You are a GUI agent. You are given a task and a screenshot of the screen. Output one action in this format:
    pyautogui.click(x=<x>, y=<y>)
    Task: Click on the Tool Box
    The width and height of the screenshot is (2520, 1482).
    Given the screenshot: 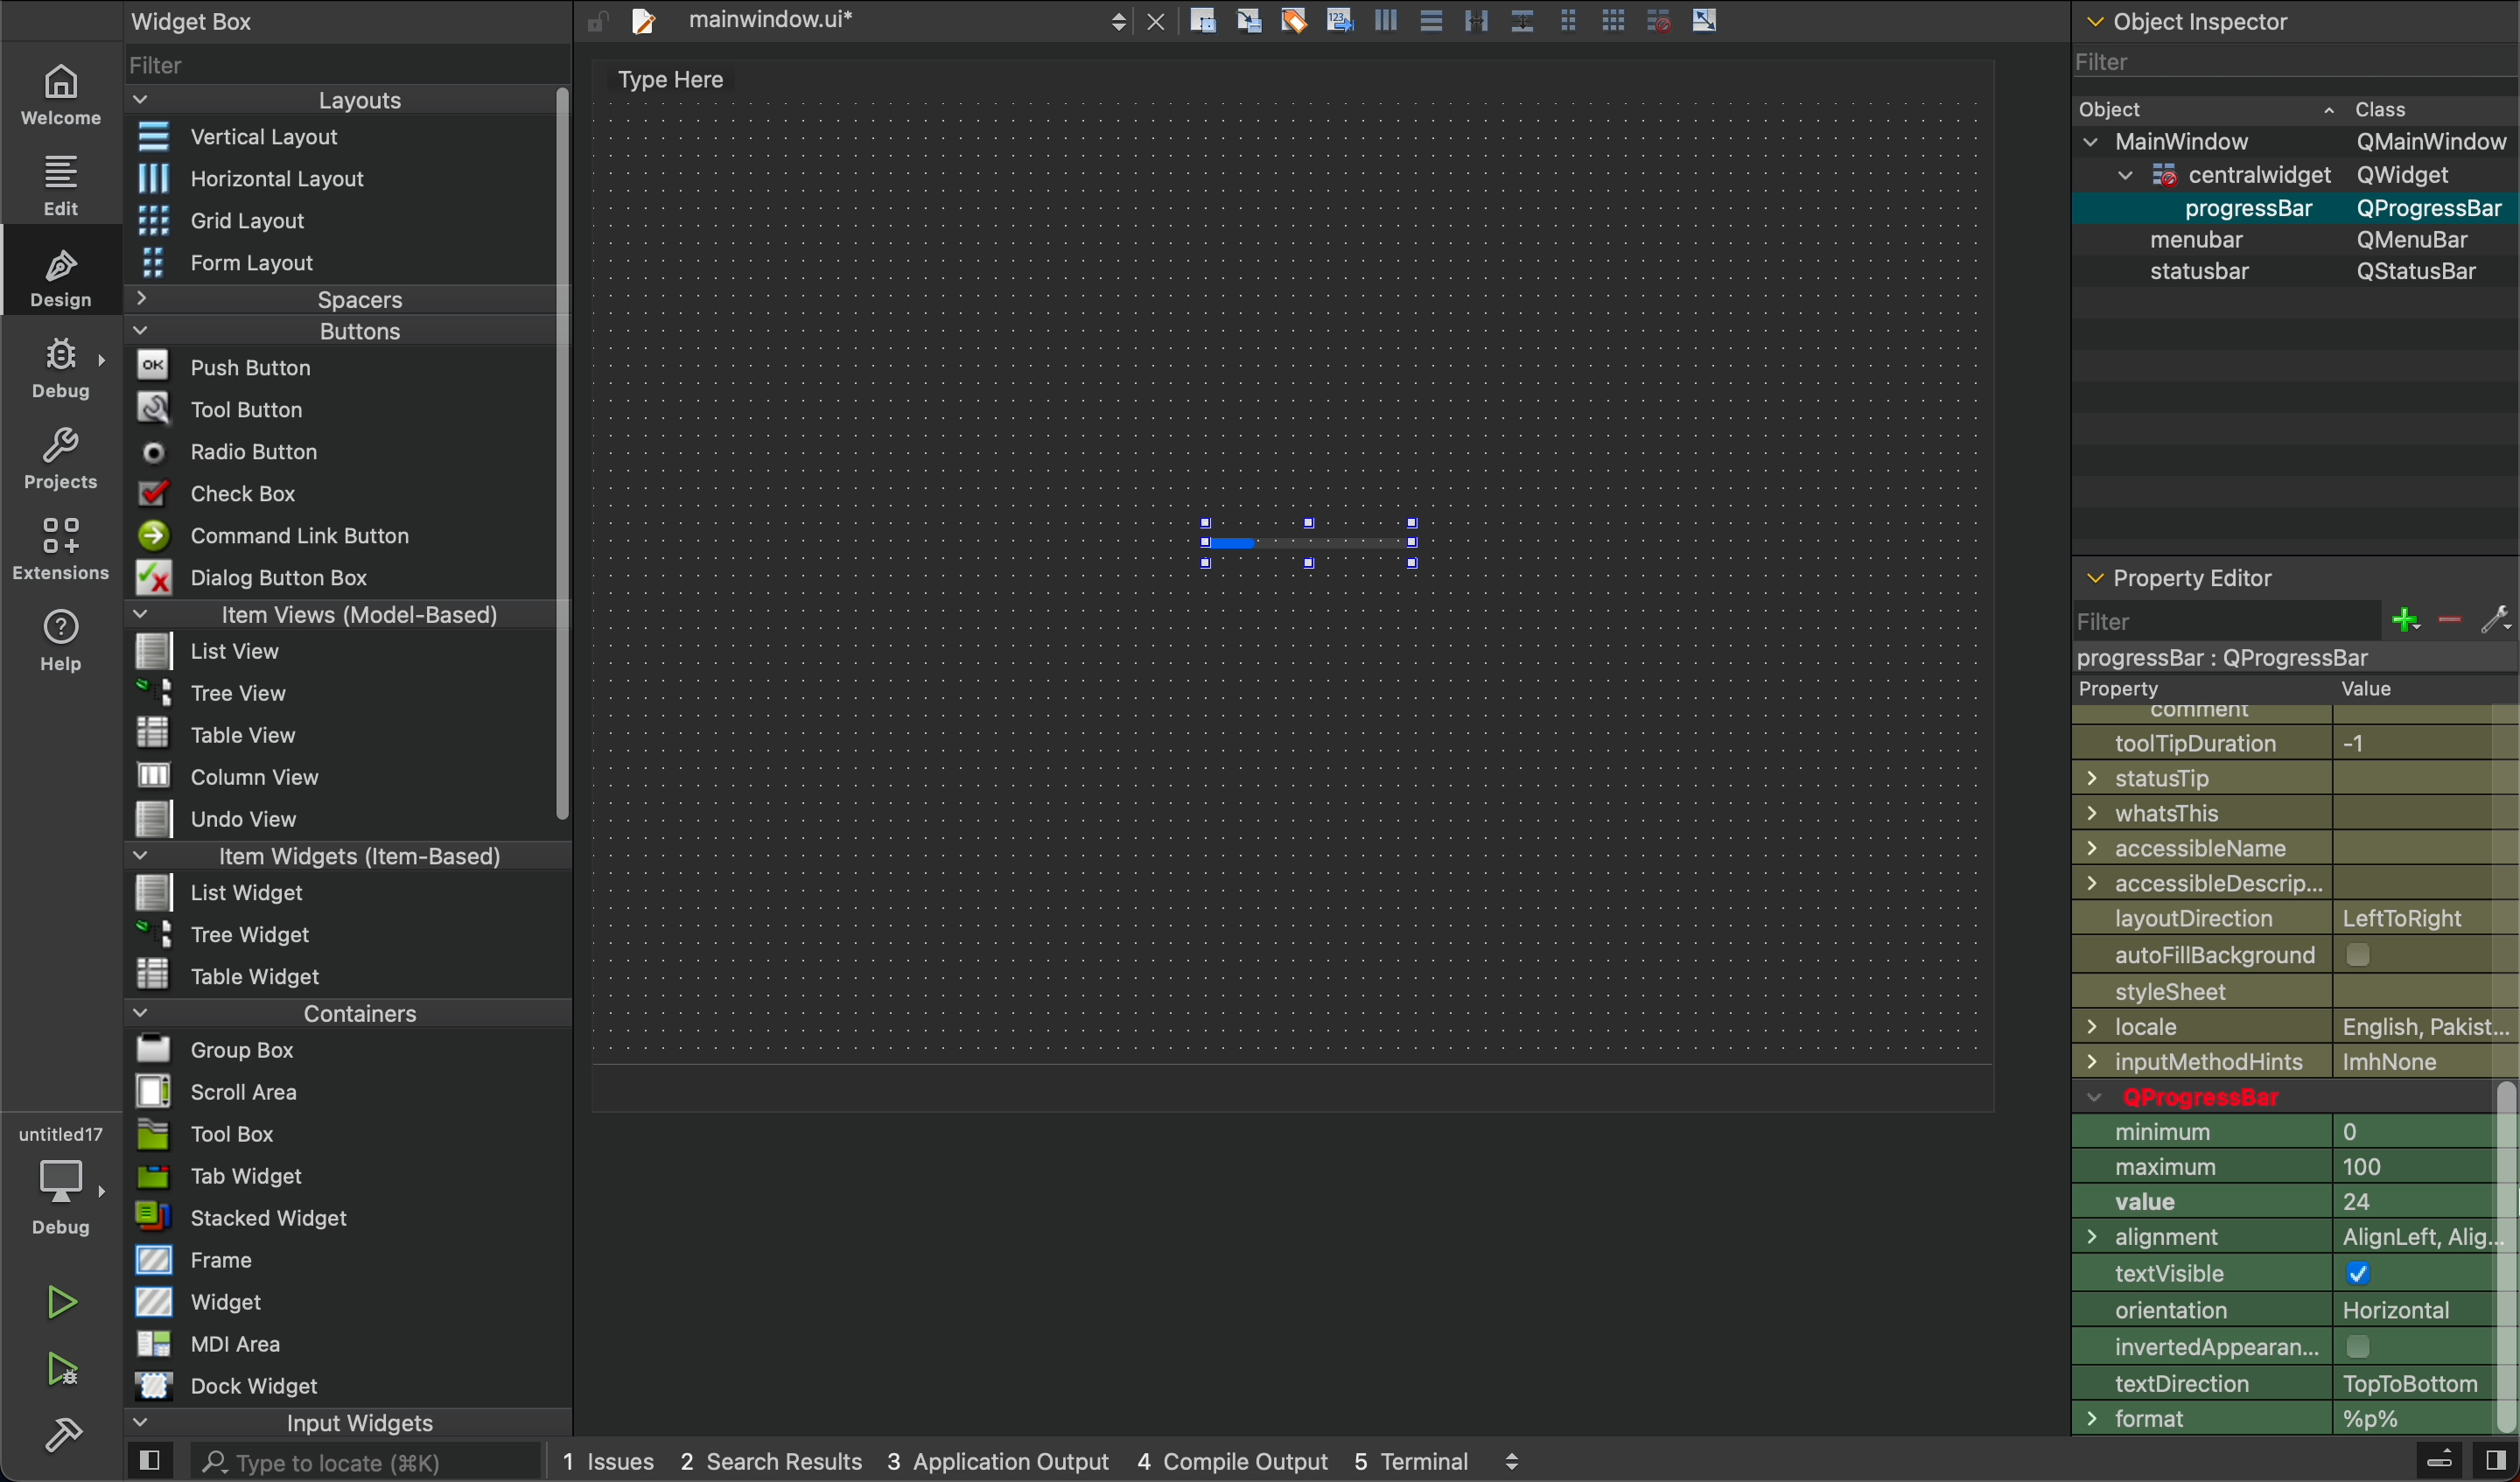 What is the action you would take?
    pyautogui.click(x=207, y=1134)
    